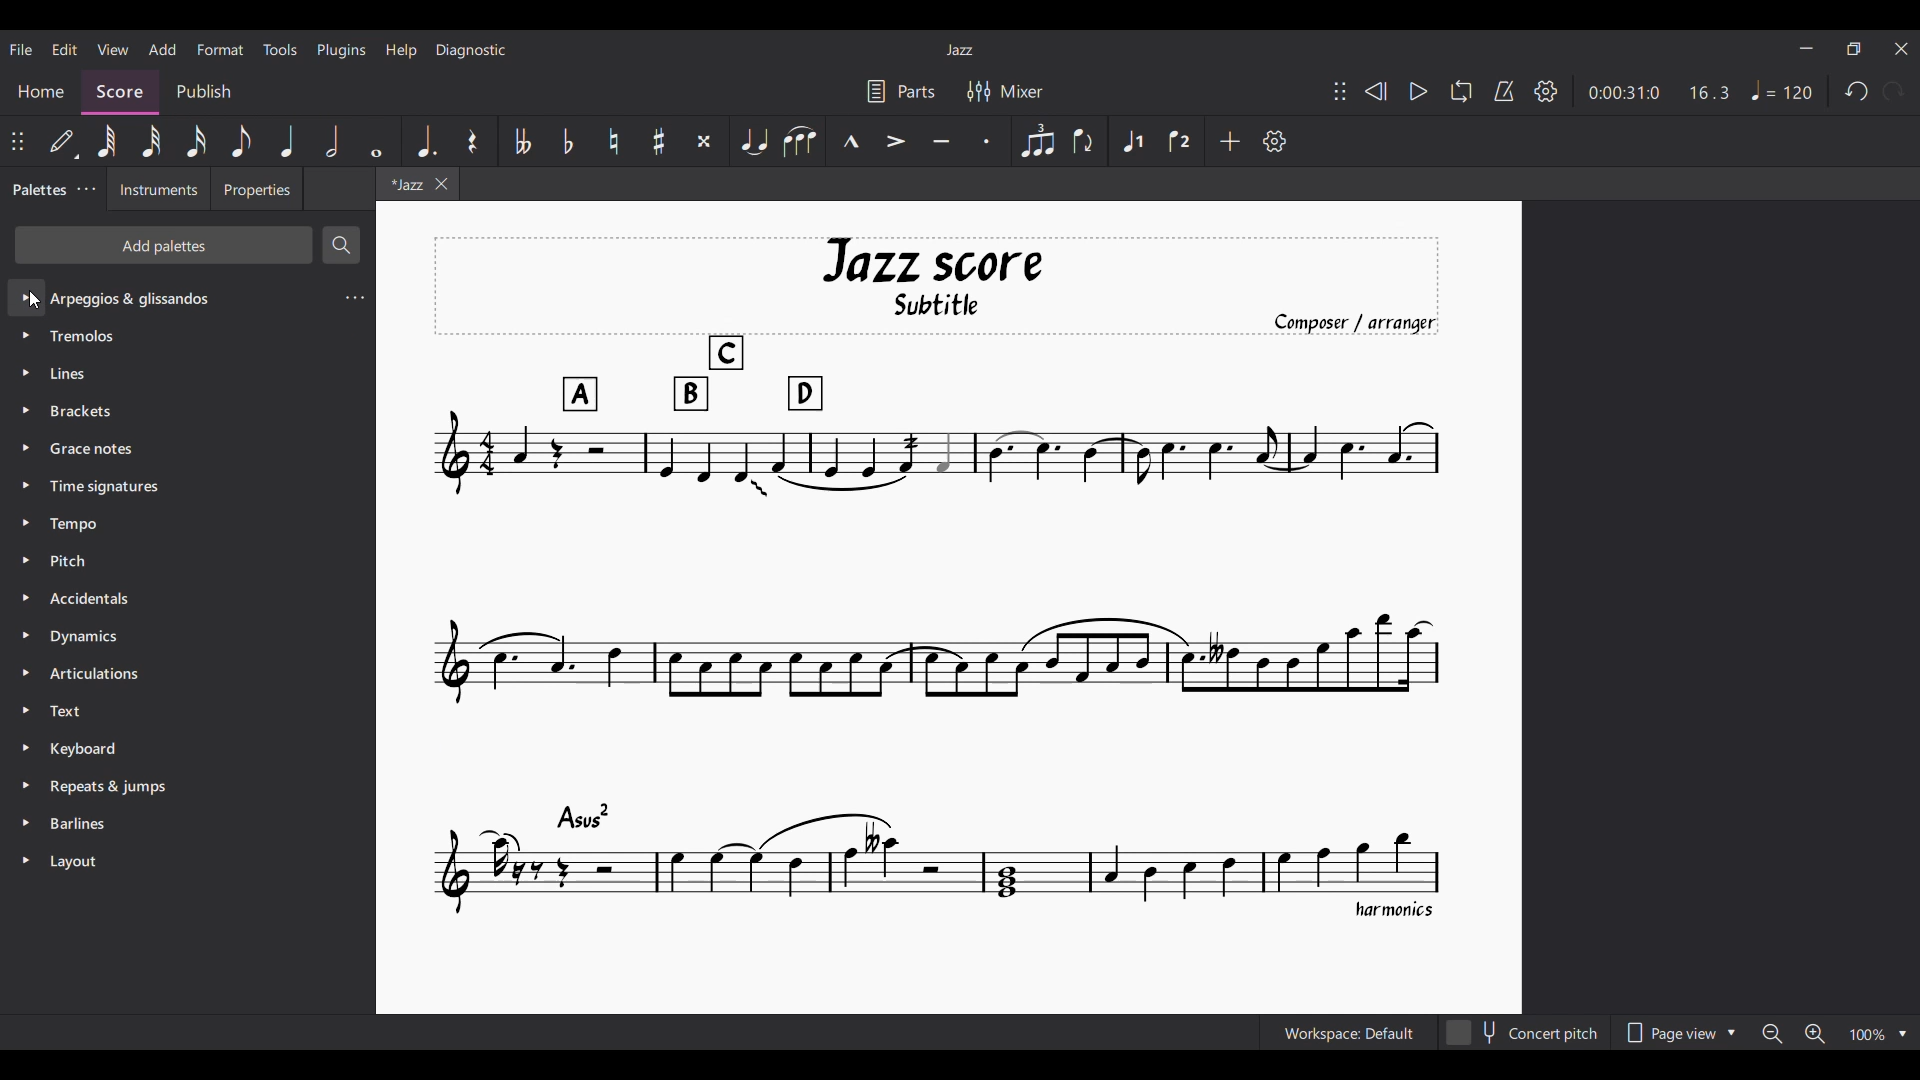 The width and height of the screenshot is (1920, 1080). I want to click on File menu, so click(21, 49).